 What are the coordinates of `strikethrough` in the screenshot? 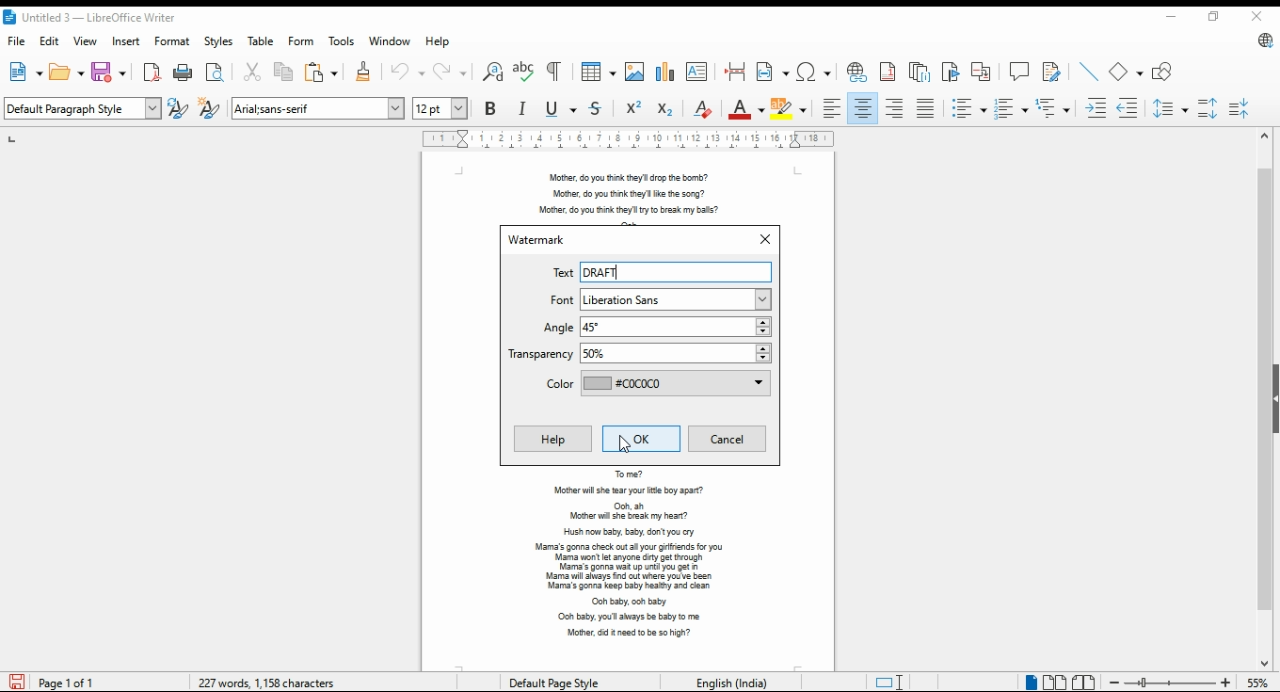 It's located at (596, 107).